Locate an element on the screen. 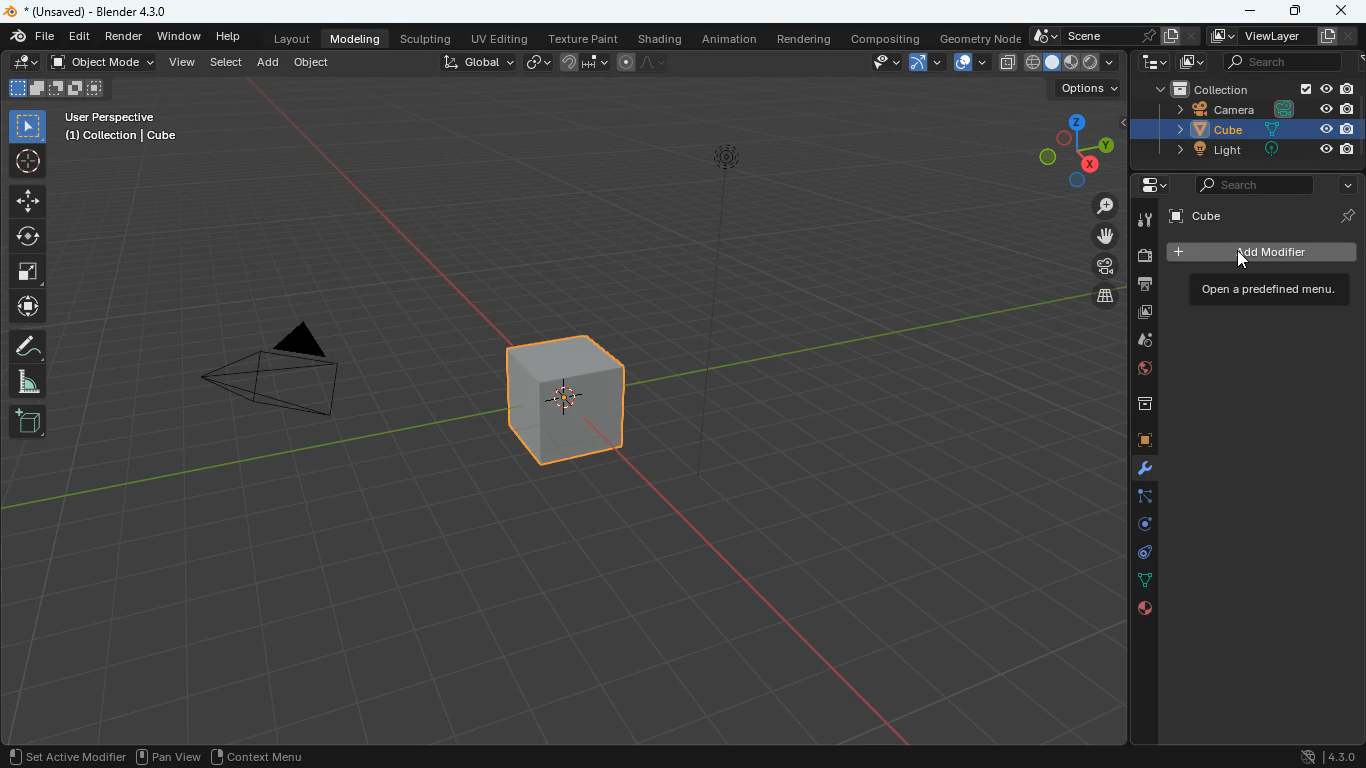 The width and height of the screenshot is (1366, 768). search is located at coordinates (1254, 186).